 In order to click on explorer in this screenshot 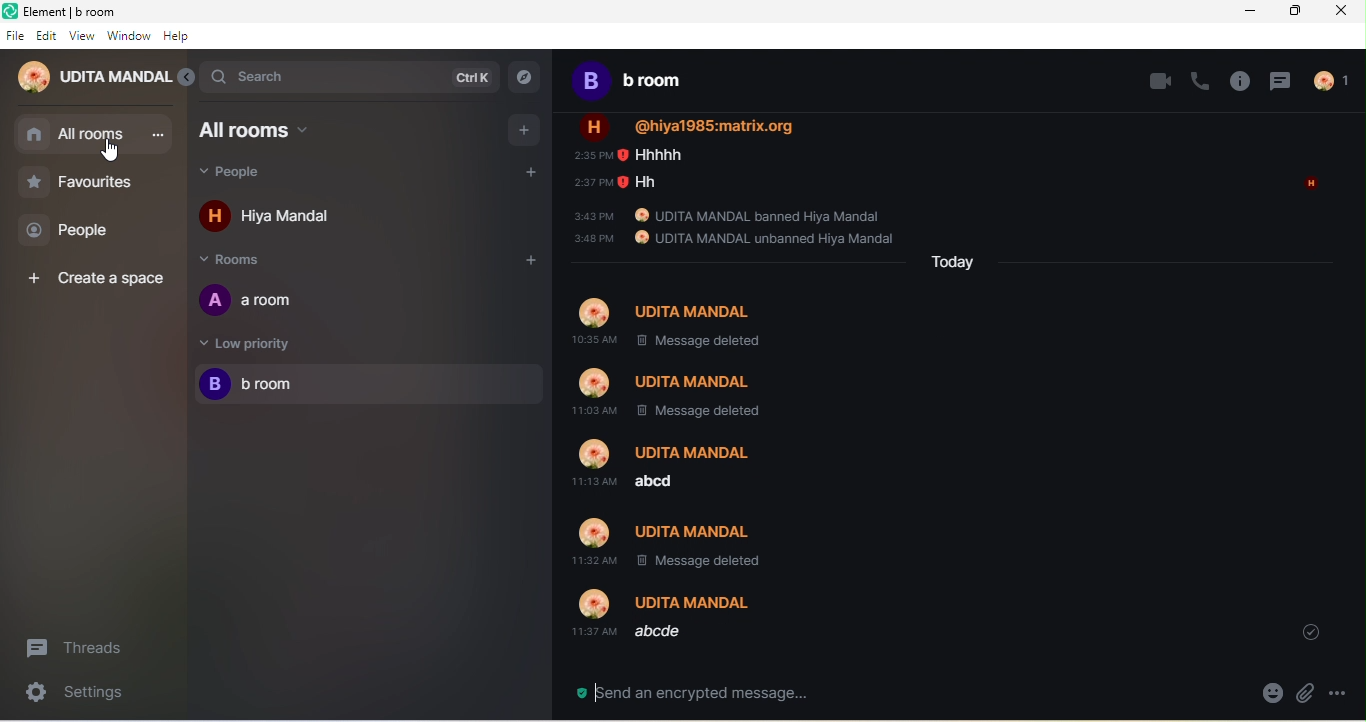, I will do `click(526, 79)`.